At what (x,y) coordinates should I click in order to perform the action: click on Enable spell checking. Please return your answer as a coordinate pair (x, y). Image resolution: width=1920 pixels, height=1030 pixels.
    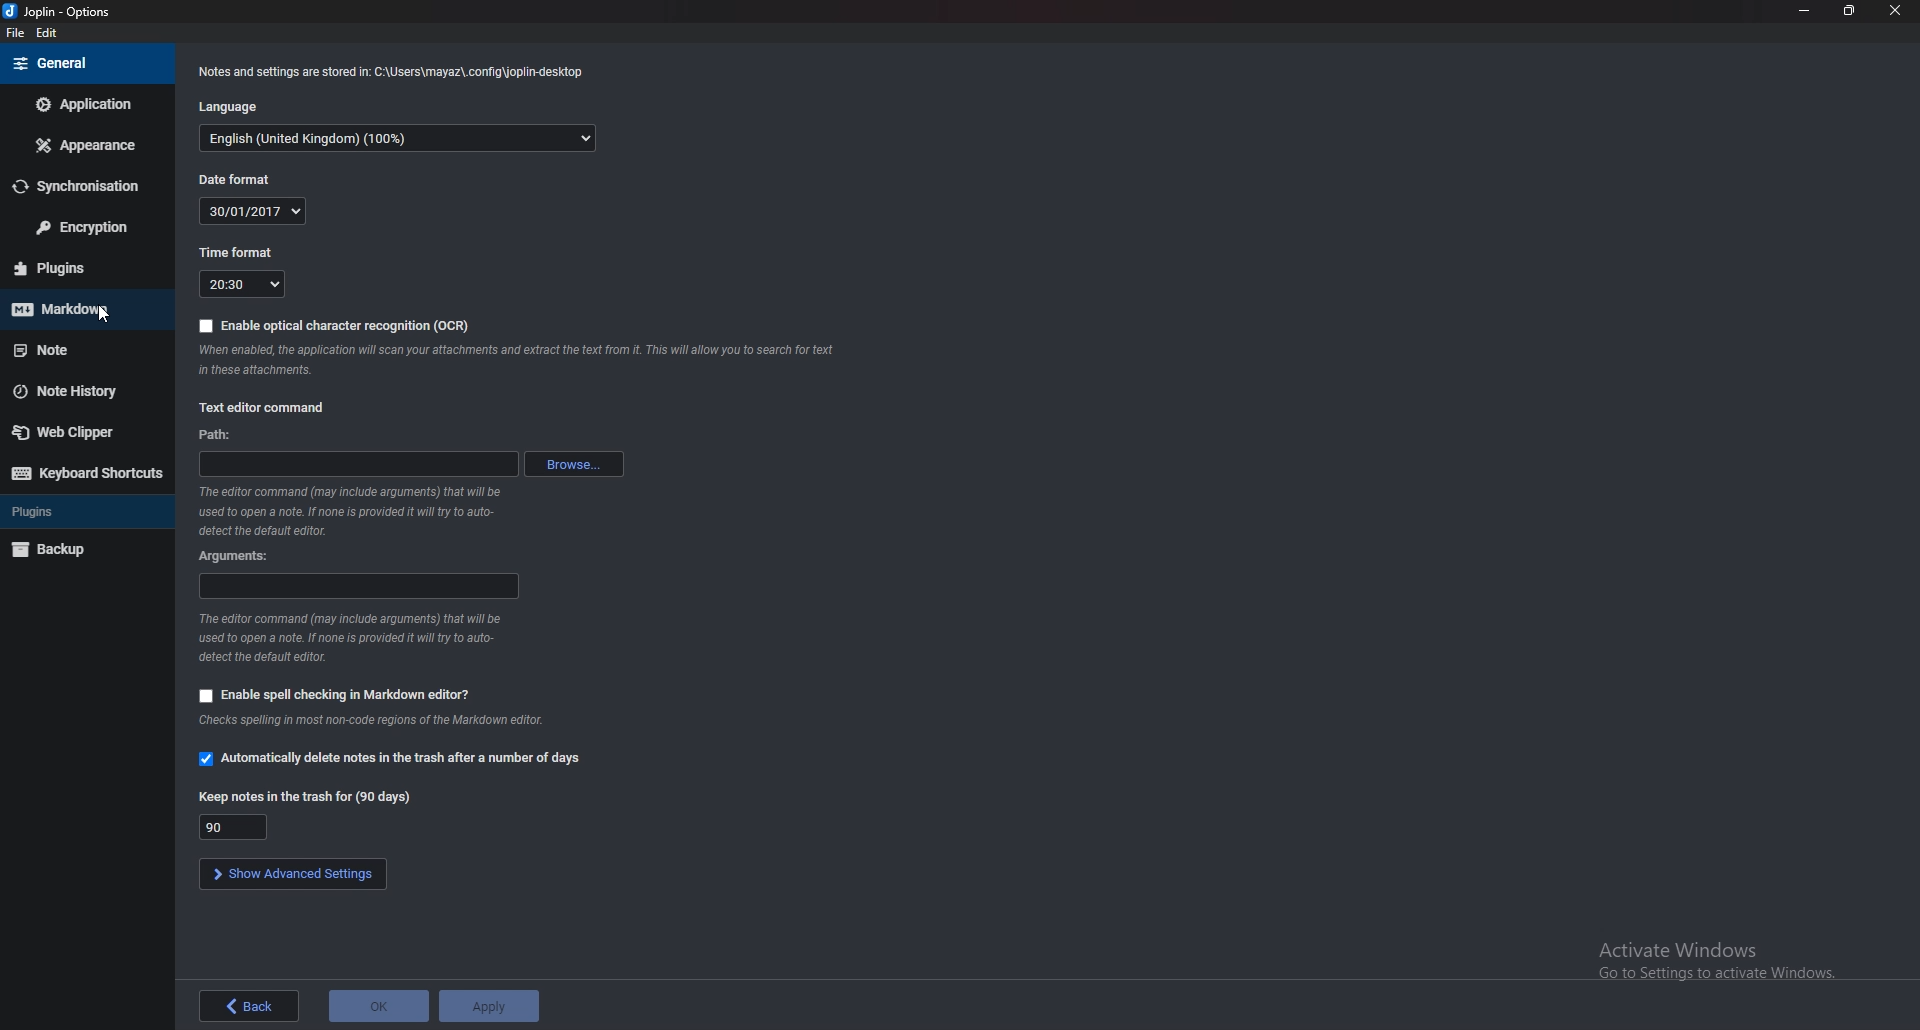
    Looking at the image, I should click on (333, 695).